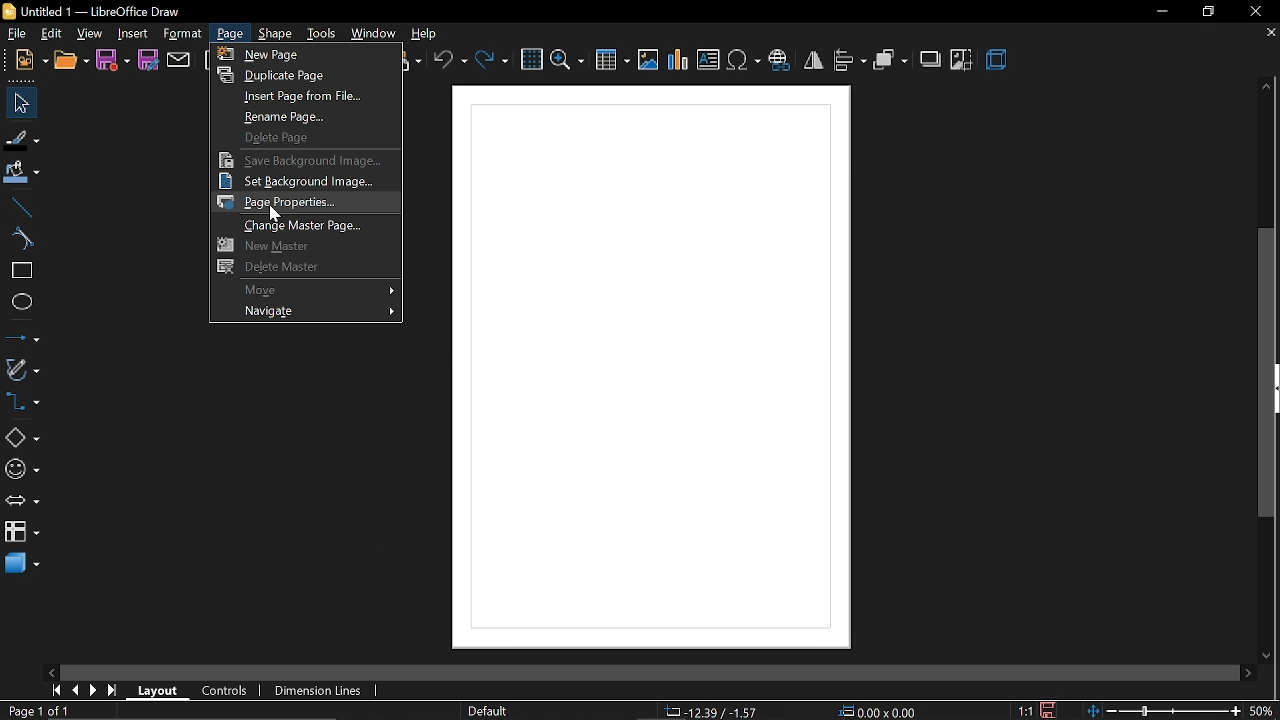 The width and height of the screenshot is (1280, 720). What do you see at coordinates (307, 245) in the screenshot?
I see `new master` at bounding box center [307, 245].